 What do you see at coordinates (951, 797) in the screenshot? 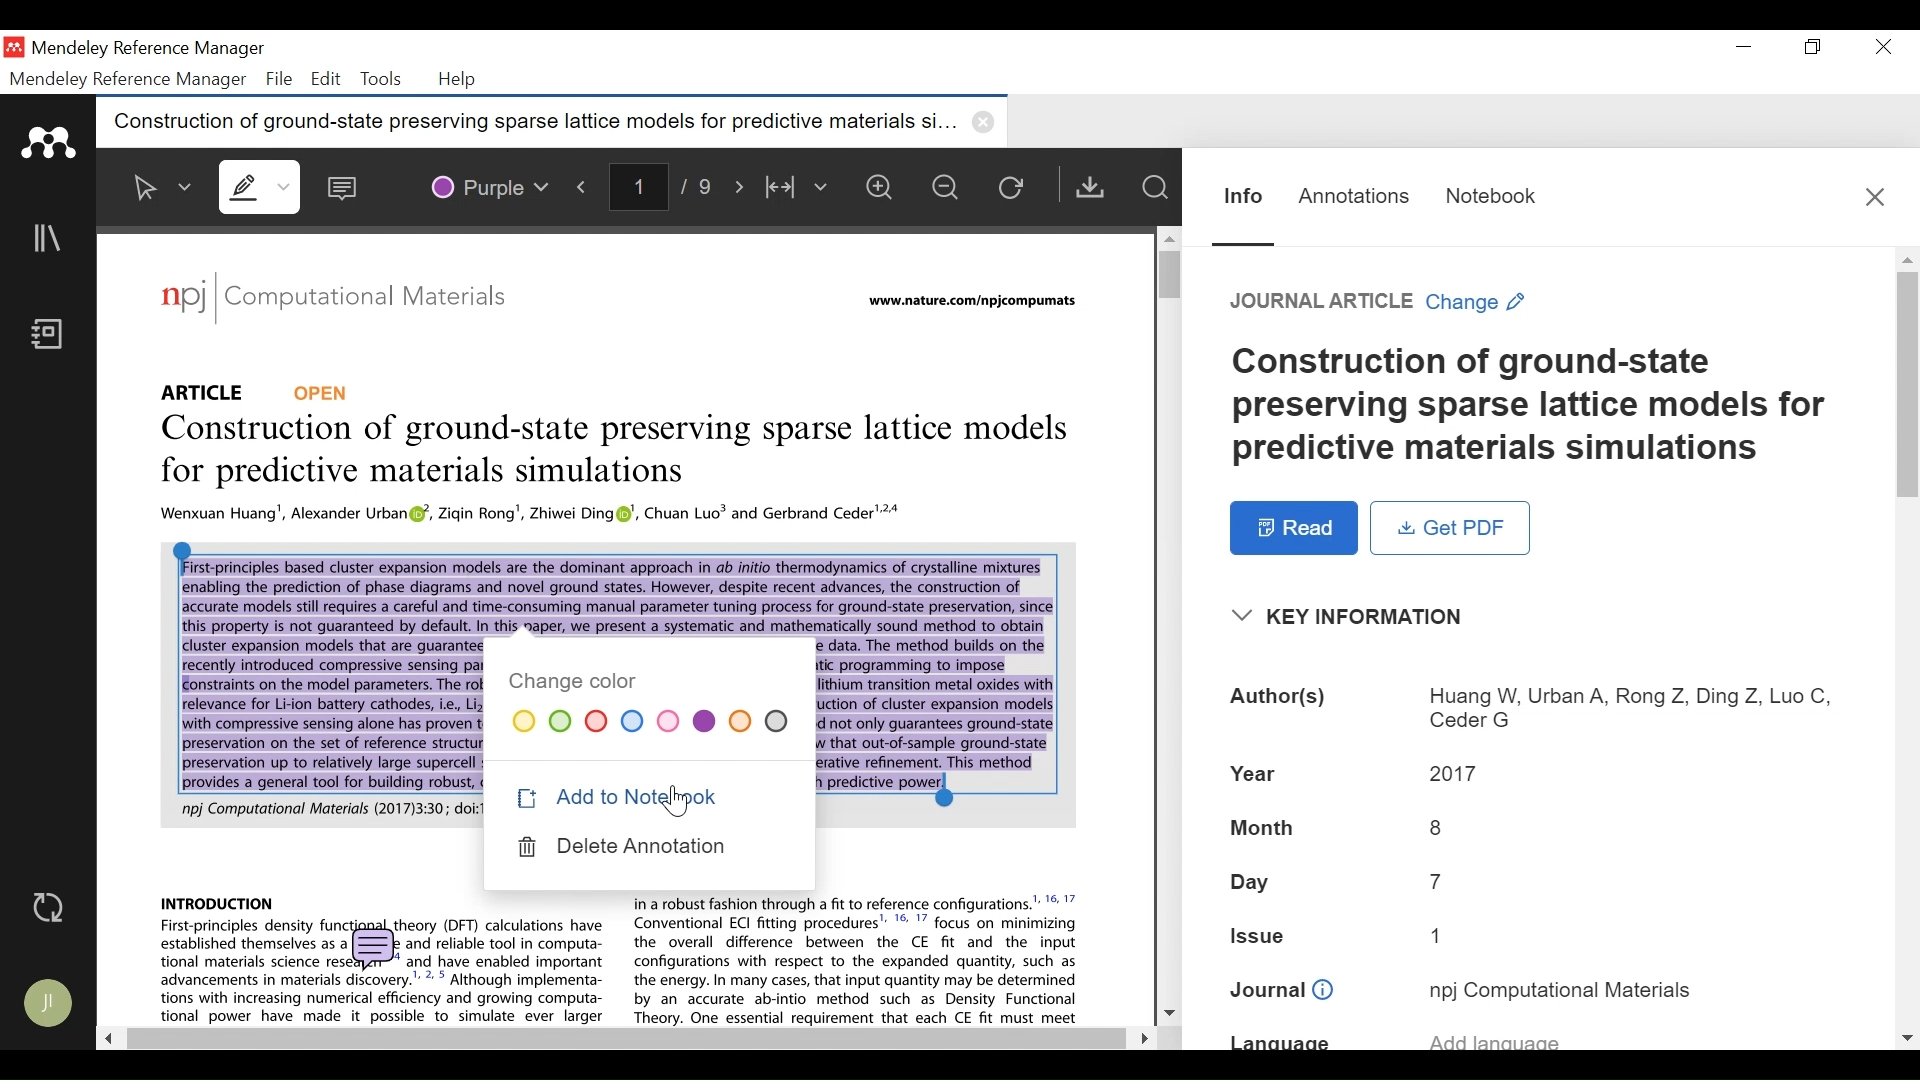
I see `Insertion cursor` at bounding box center [951, 797].